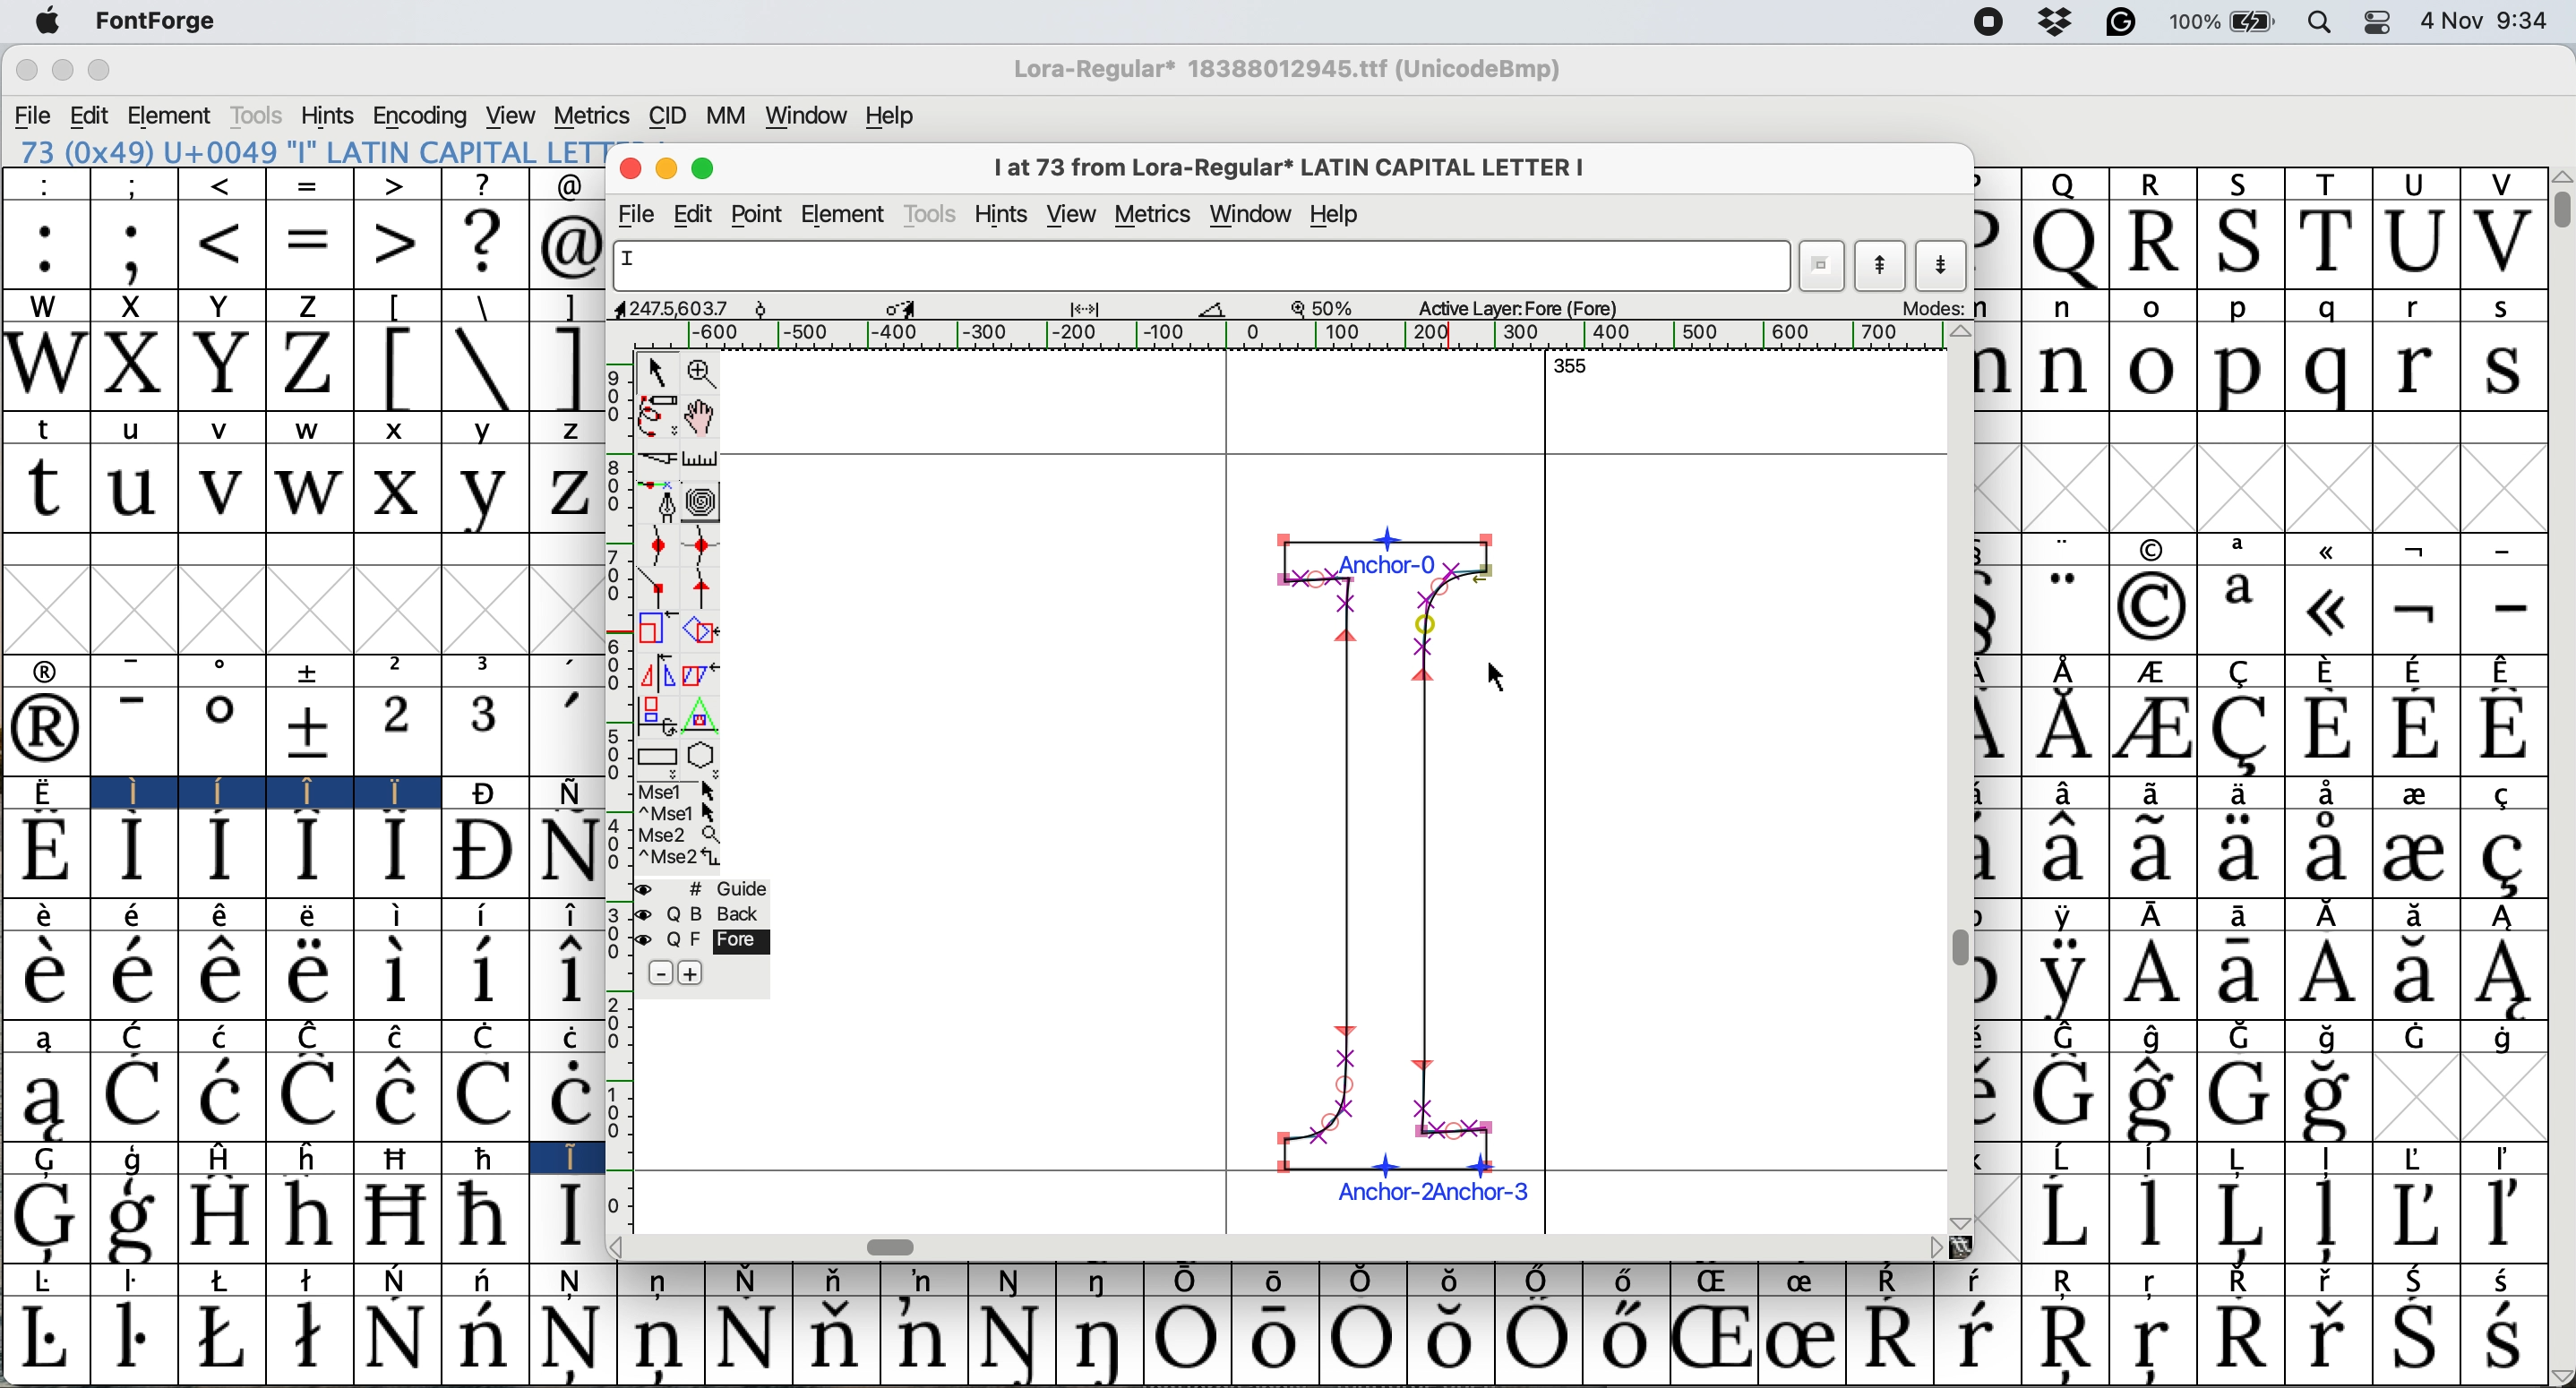  Describe the element at coordinates (2060, 976) in the screenshot. I see `Symbol` at that location.